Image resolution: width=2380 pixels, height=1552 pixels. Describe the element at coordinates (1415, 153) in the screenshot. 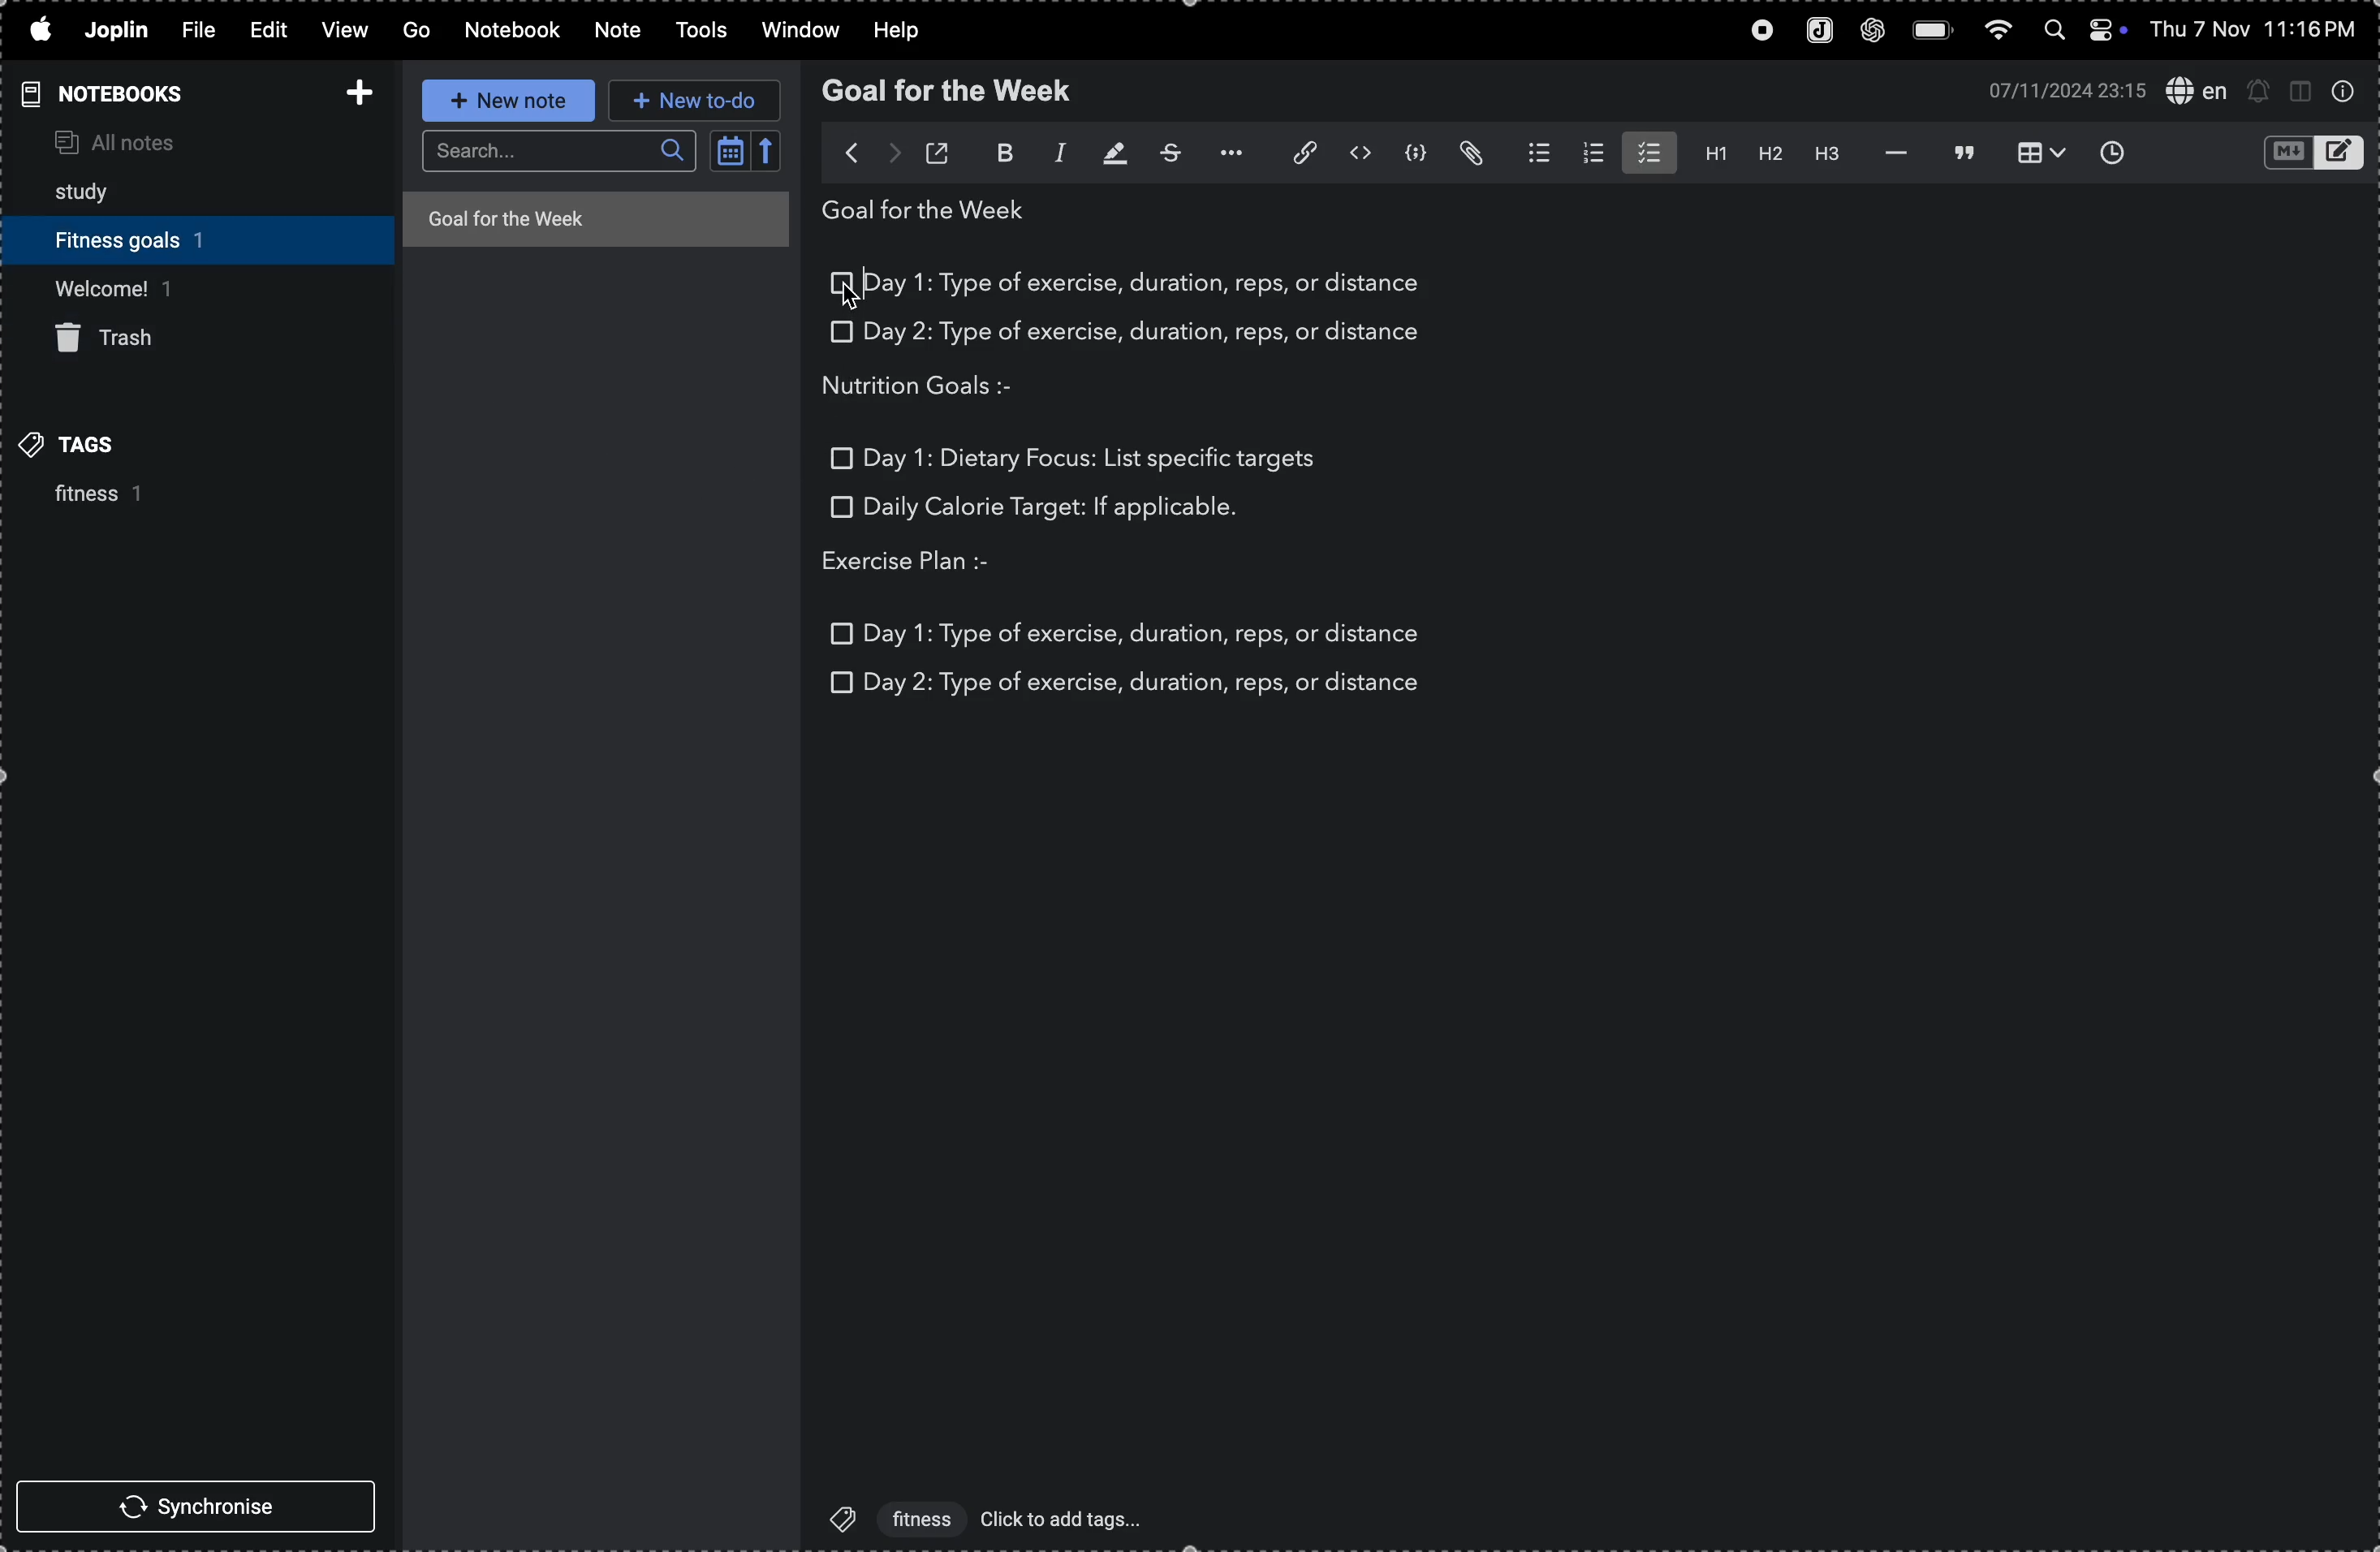

I see `code block` at that location.